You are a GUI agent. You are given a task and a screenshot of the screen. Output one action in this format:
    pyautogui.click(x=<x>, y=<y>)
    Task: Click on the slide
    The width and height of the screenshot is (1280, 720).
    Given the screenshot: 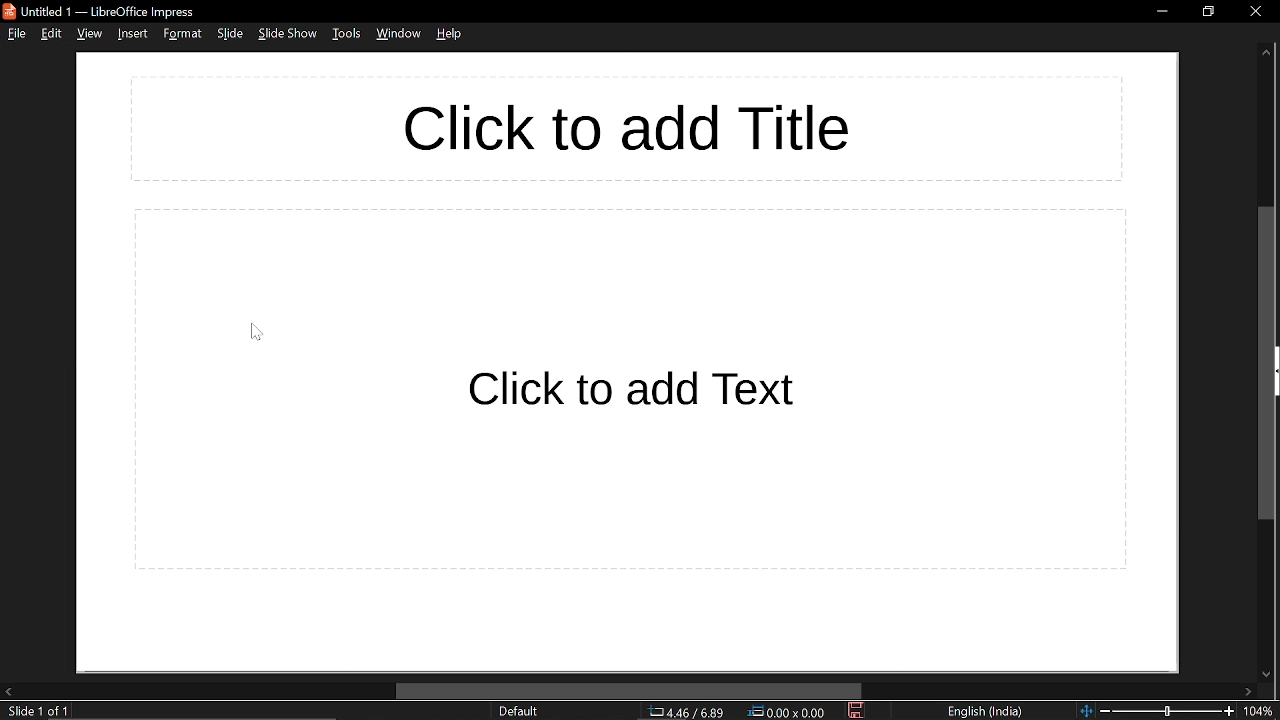 What is the action you would take?
    pyautogui.click(x=231, y=34)
    